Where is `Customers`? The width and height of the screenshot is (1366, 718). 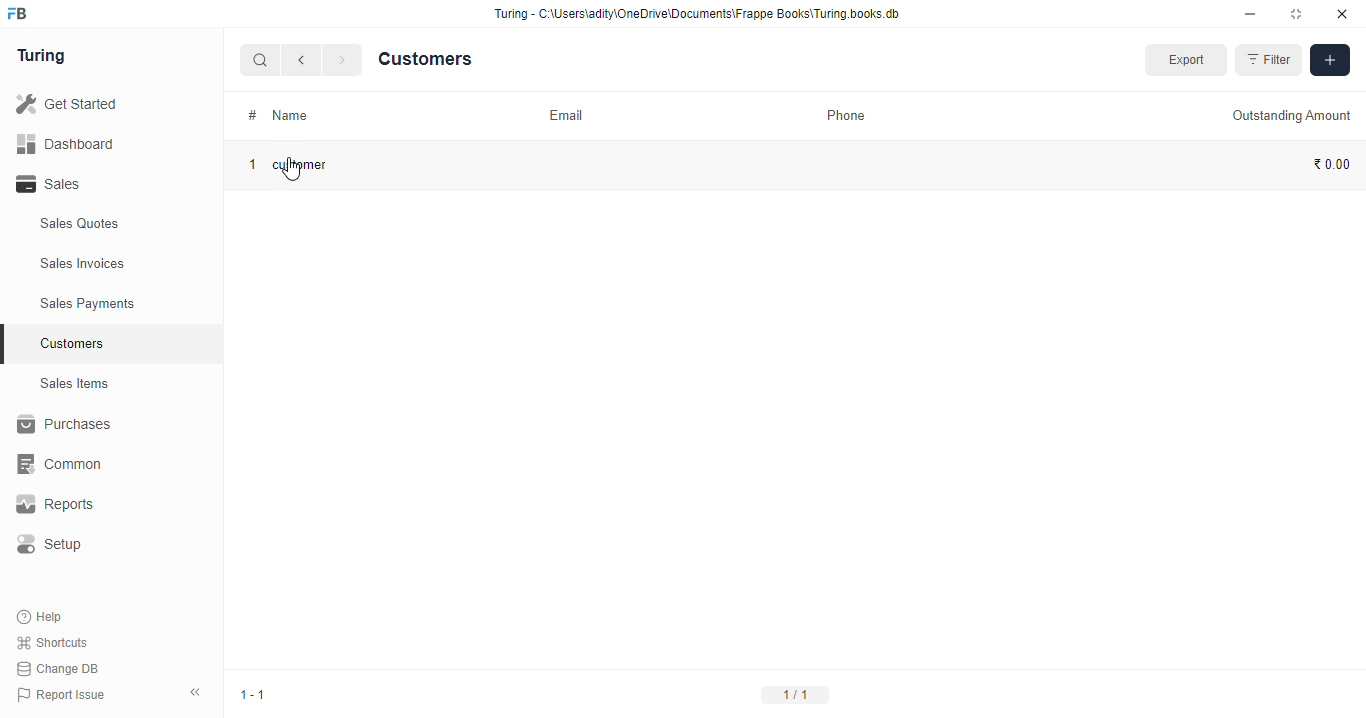 Customers is located at coordinates (123, 341).